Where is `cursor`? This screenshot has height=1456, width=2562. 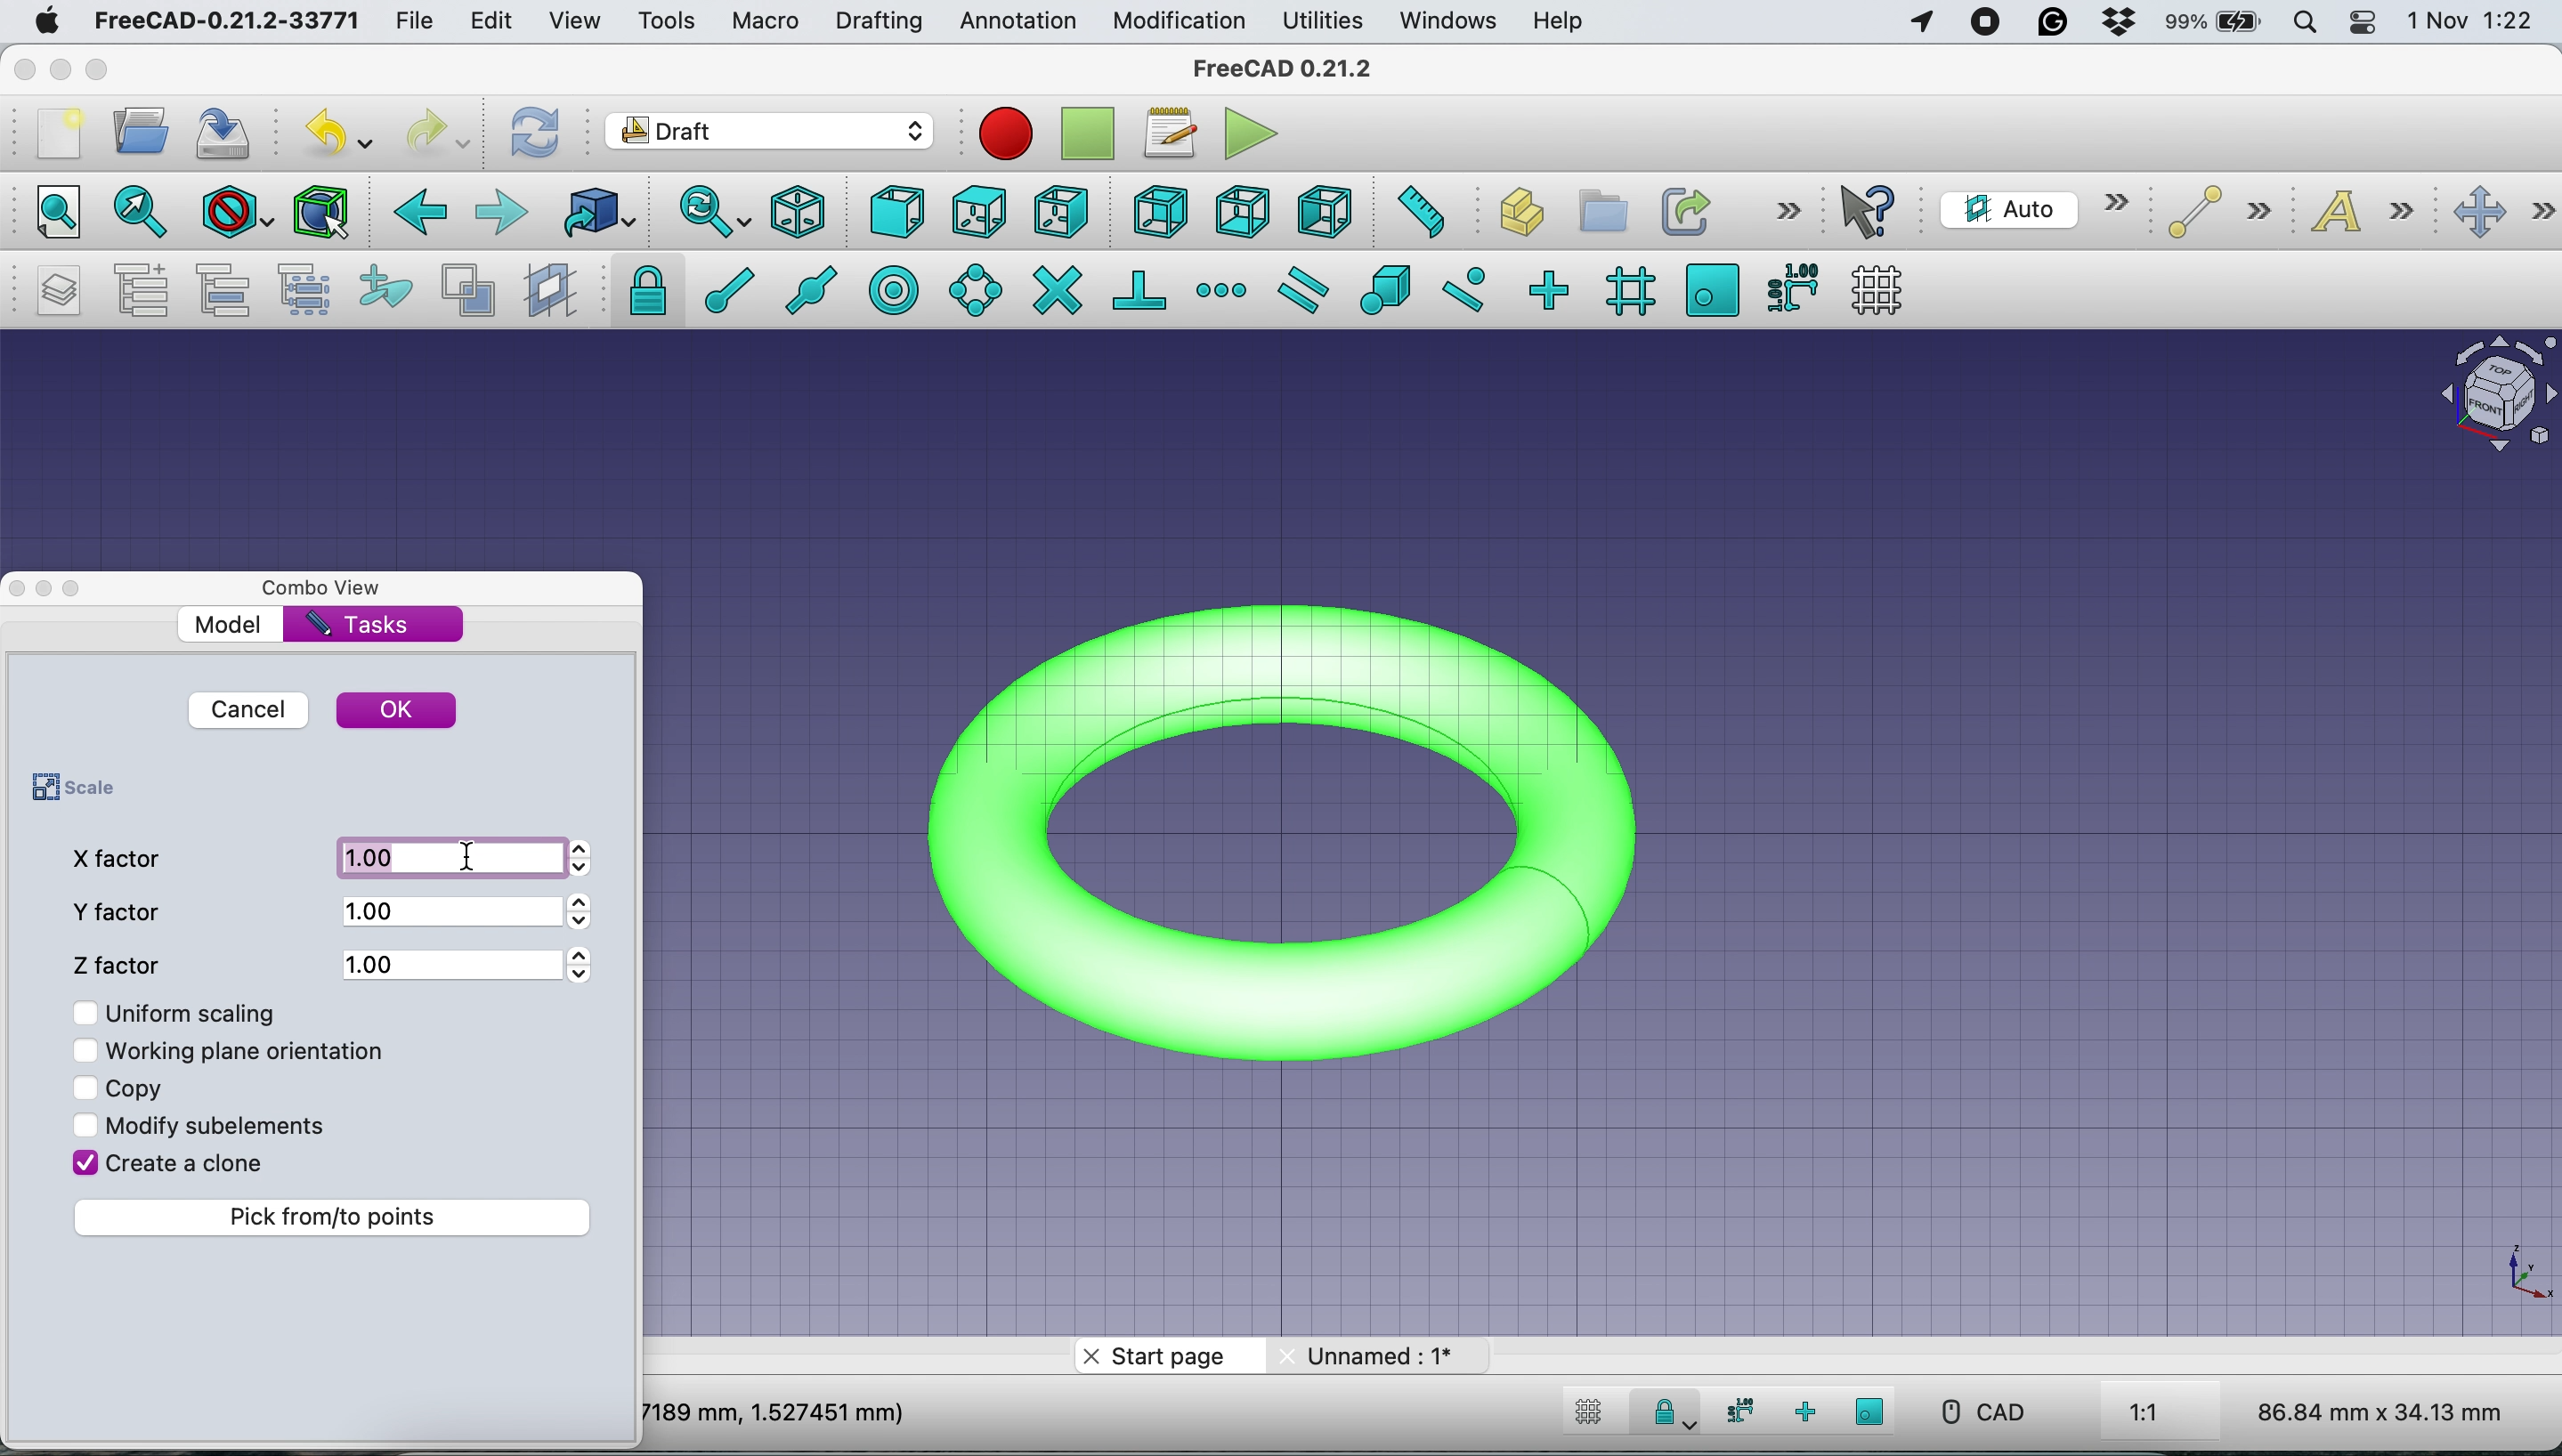
cursor is located at coordinates (473, 855).